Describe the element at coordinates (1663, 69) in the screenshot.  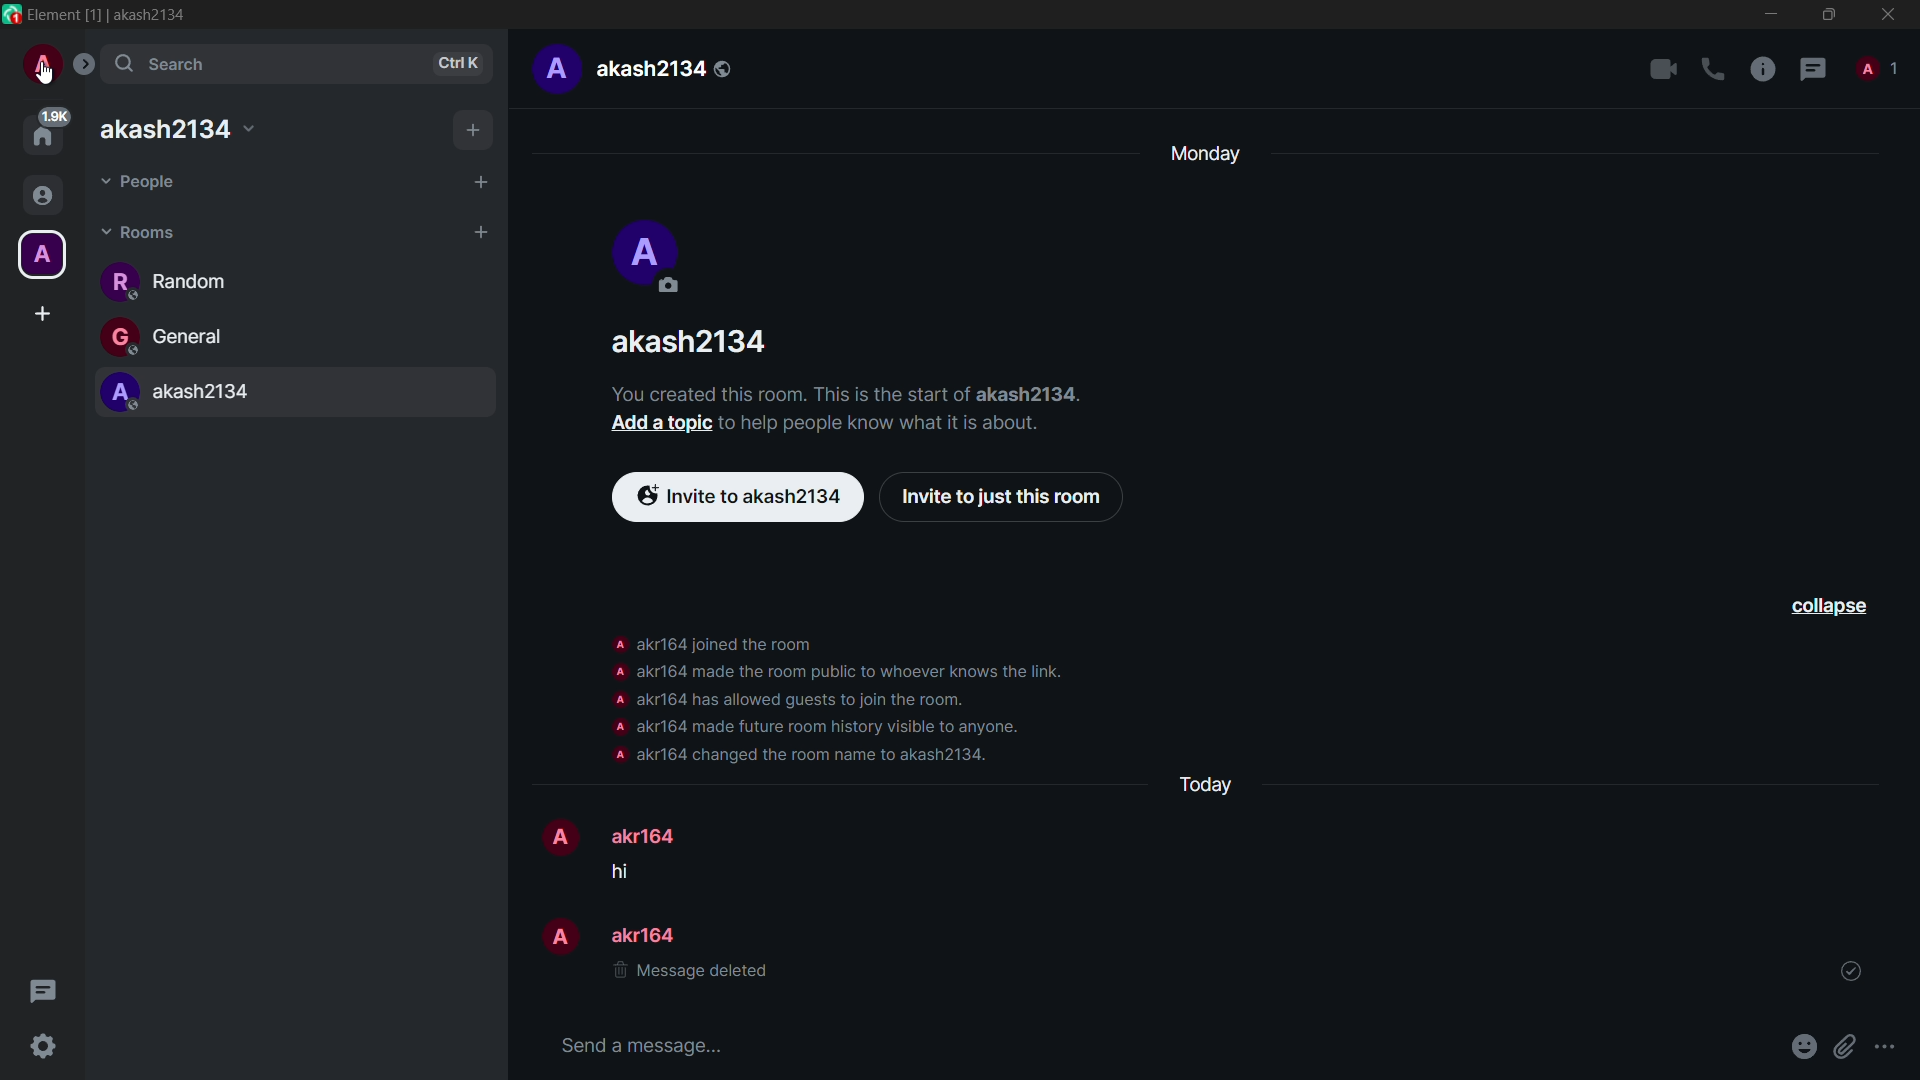
I see `add video call` at that location.